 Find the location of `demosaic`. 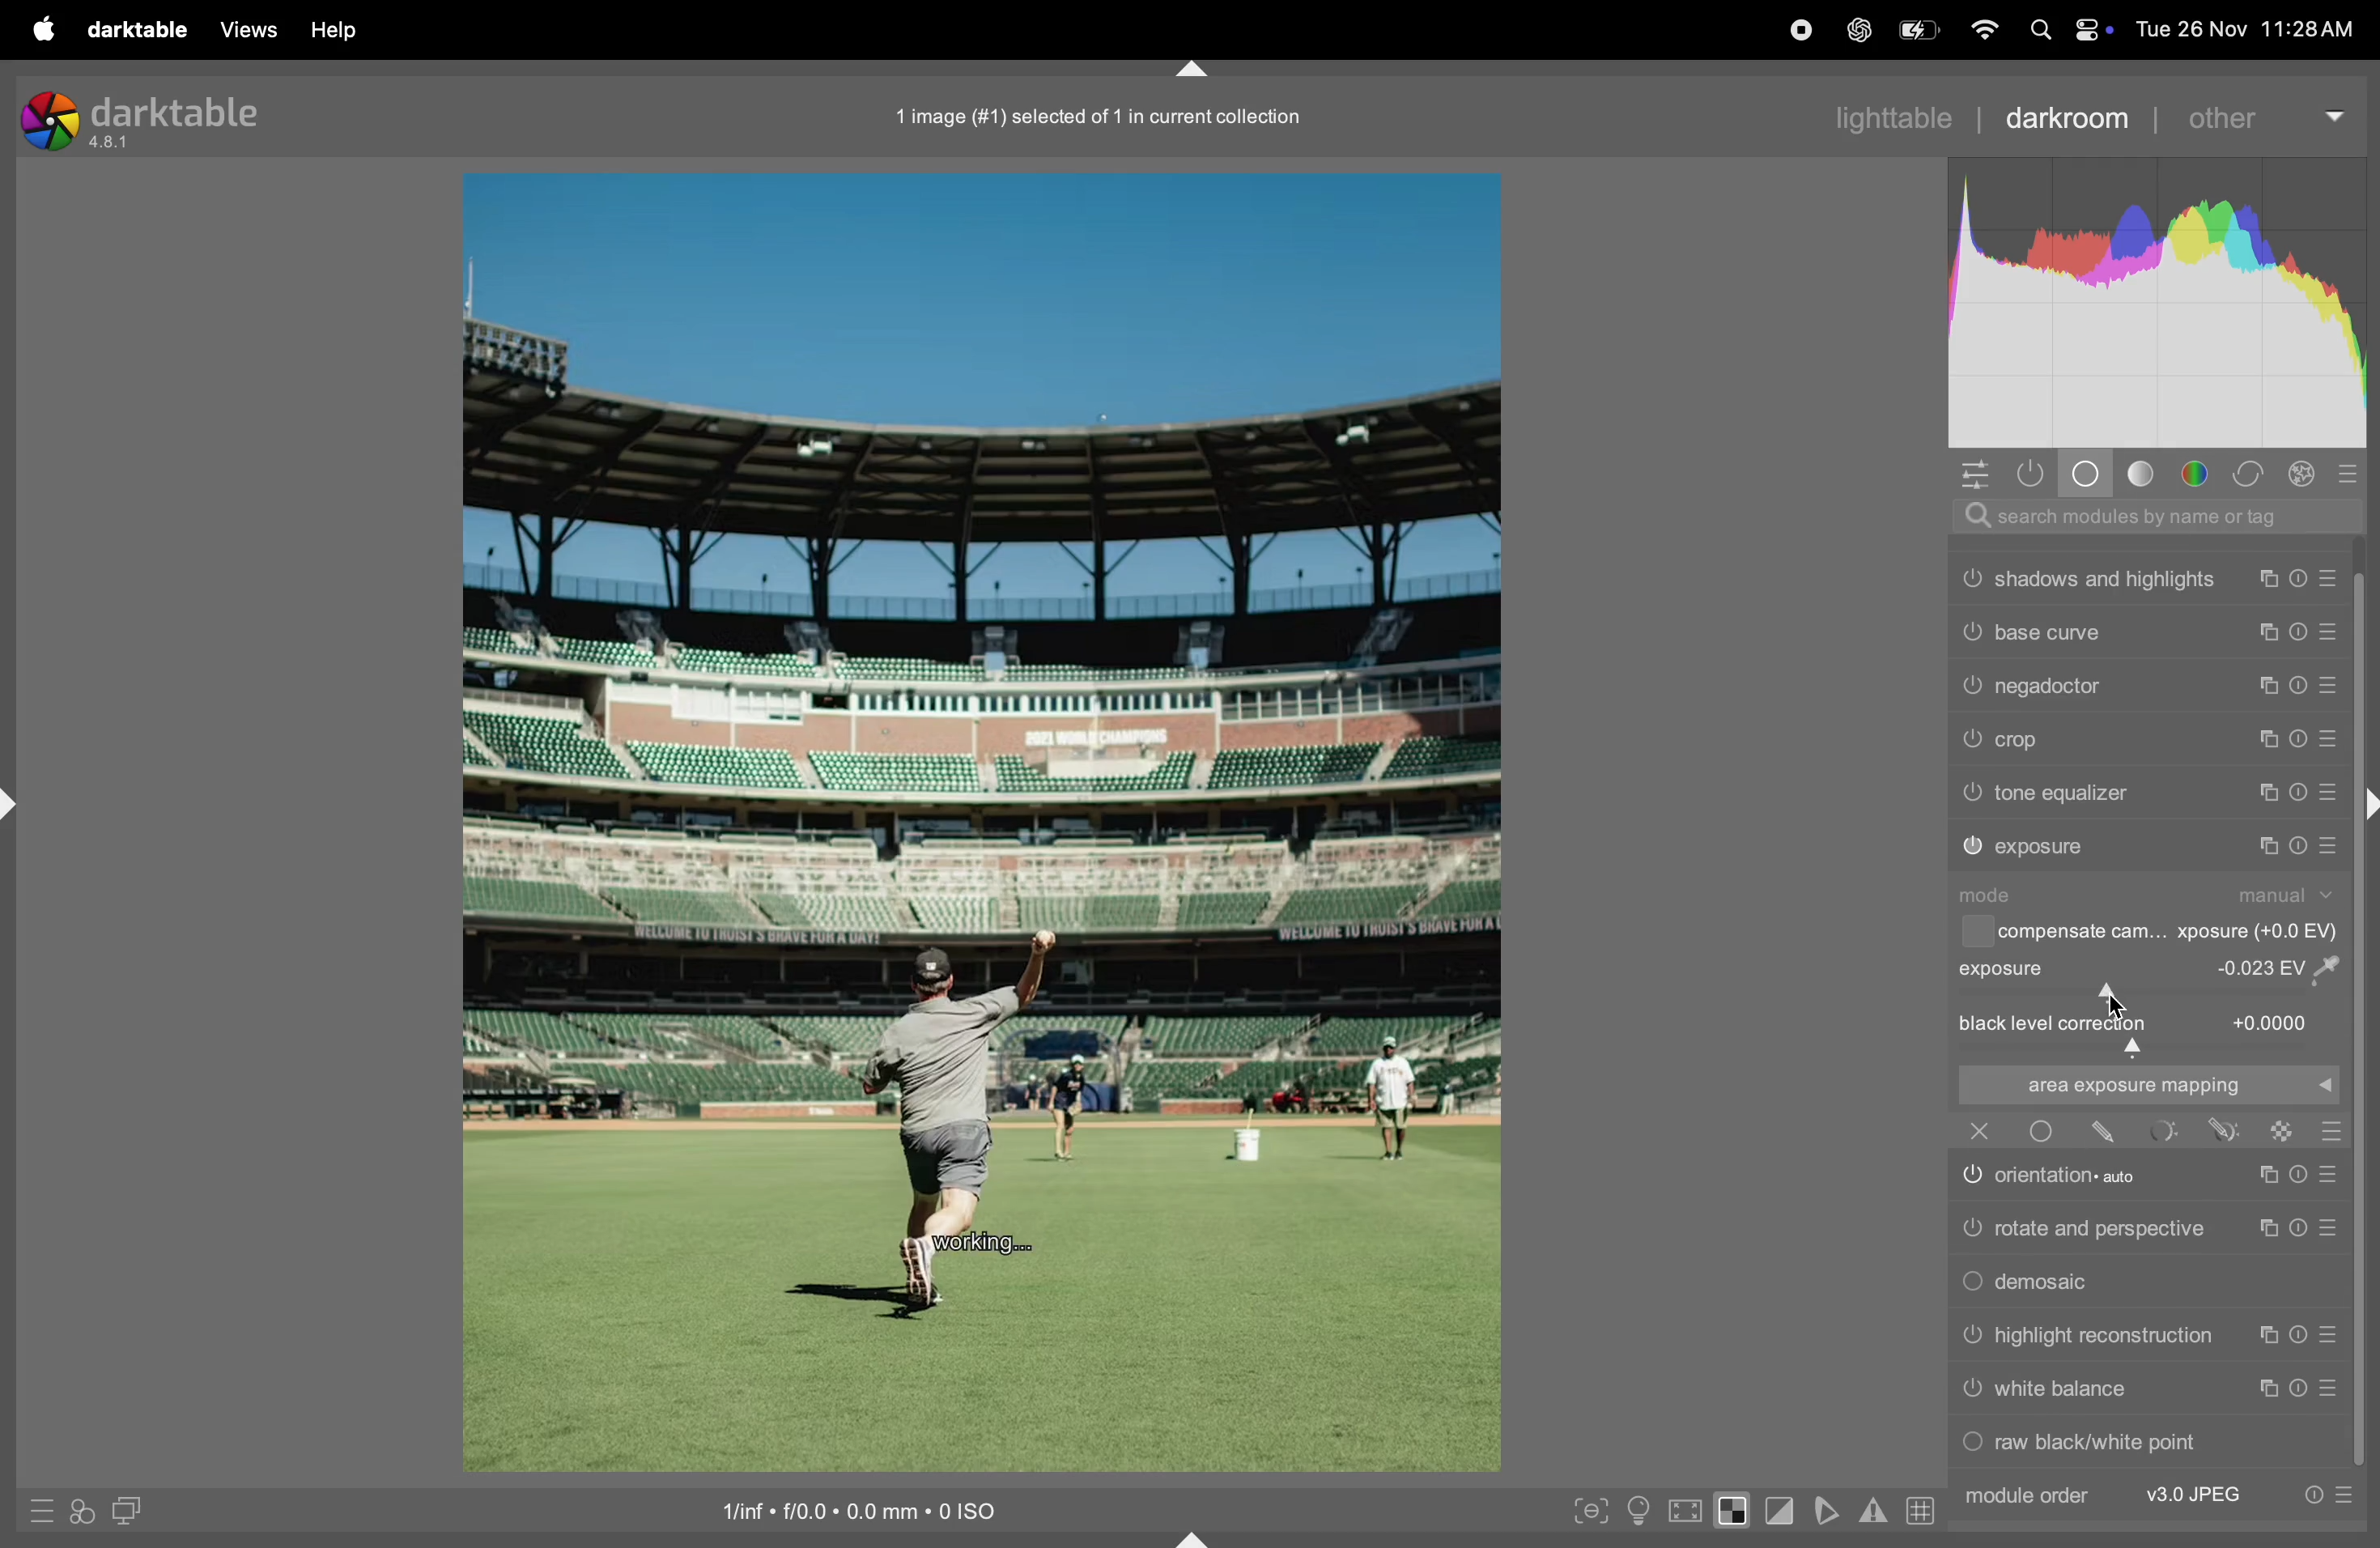

demosaic is located at coordinates (2051, 1283).